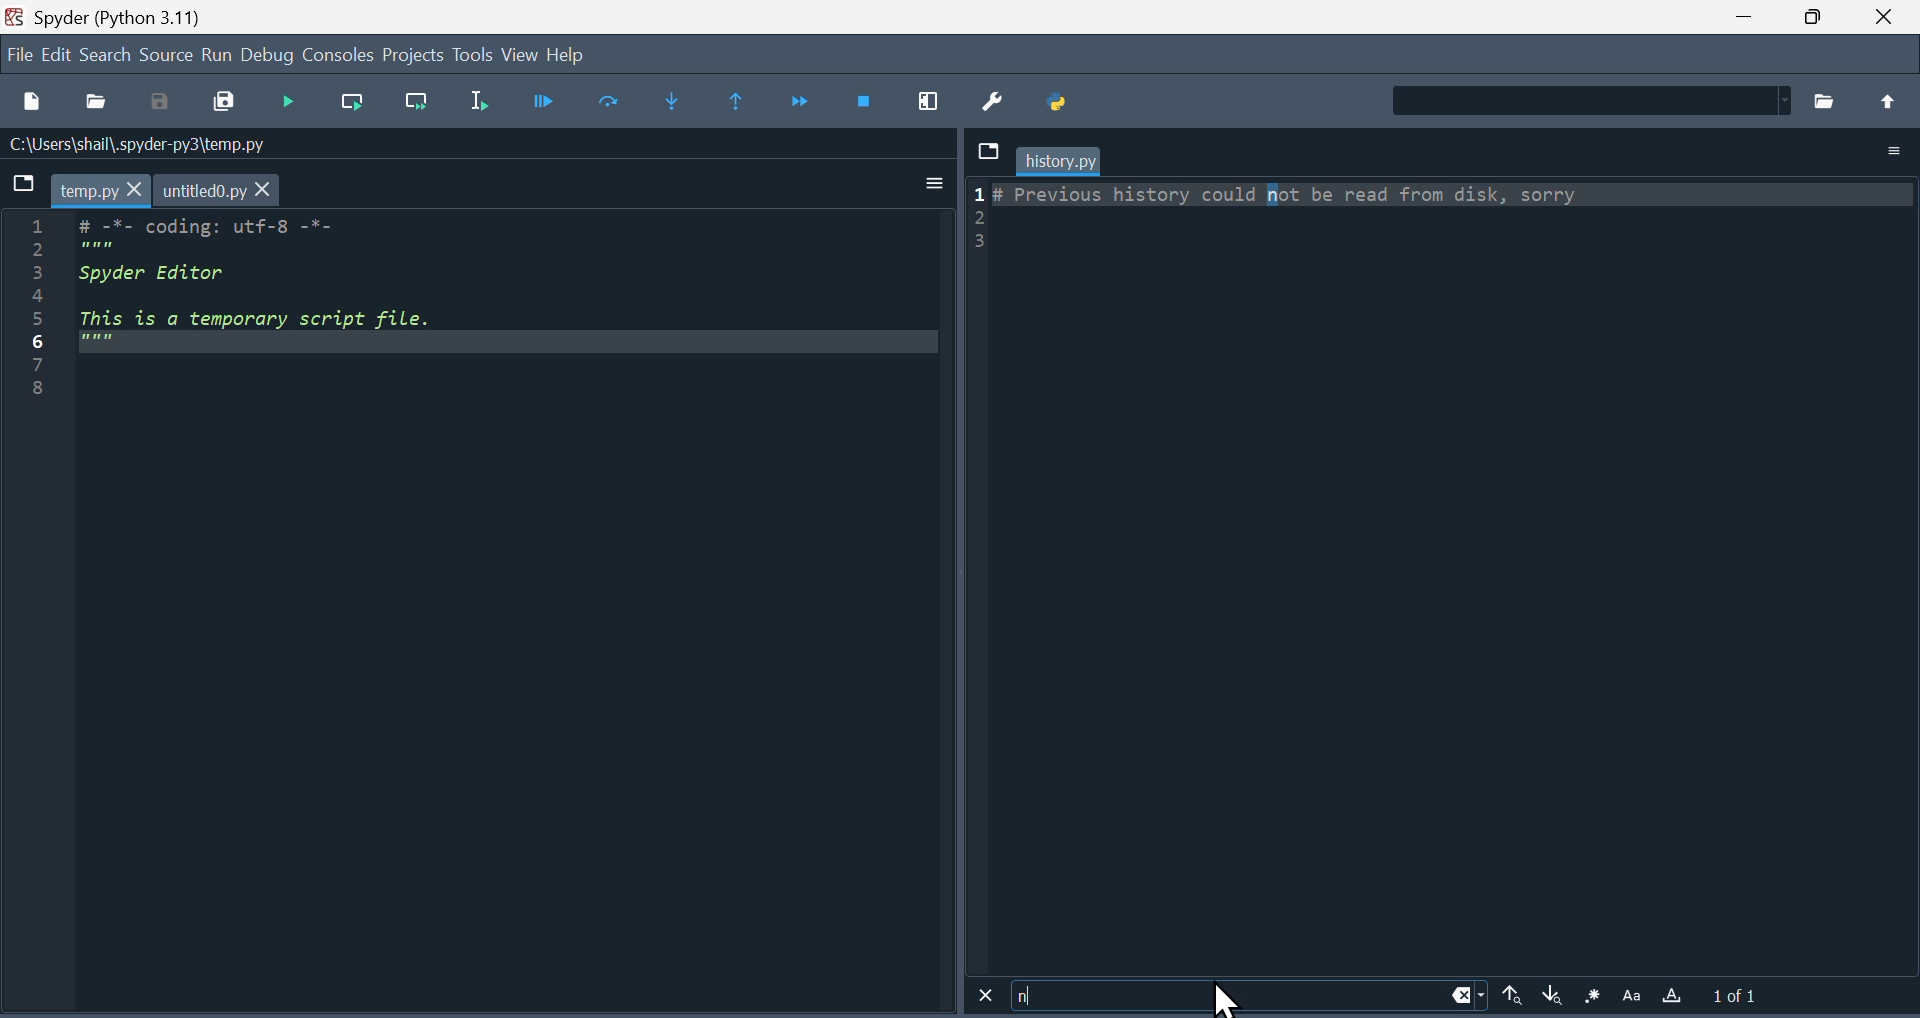 Image resolution: width=1920 pixels, height=1018 pixels. Describe the element at coordinates (936, 182) in the screenshot. I see `more options` at that location.